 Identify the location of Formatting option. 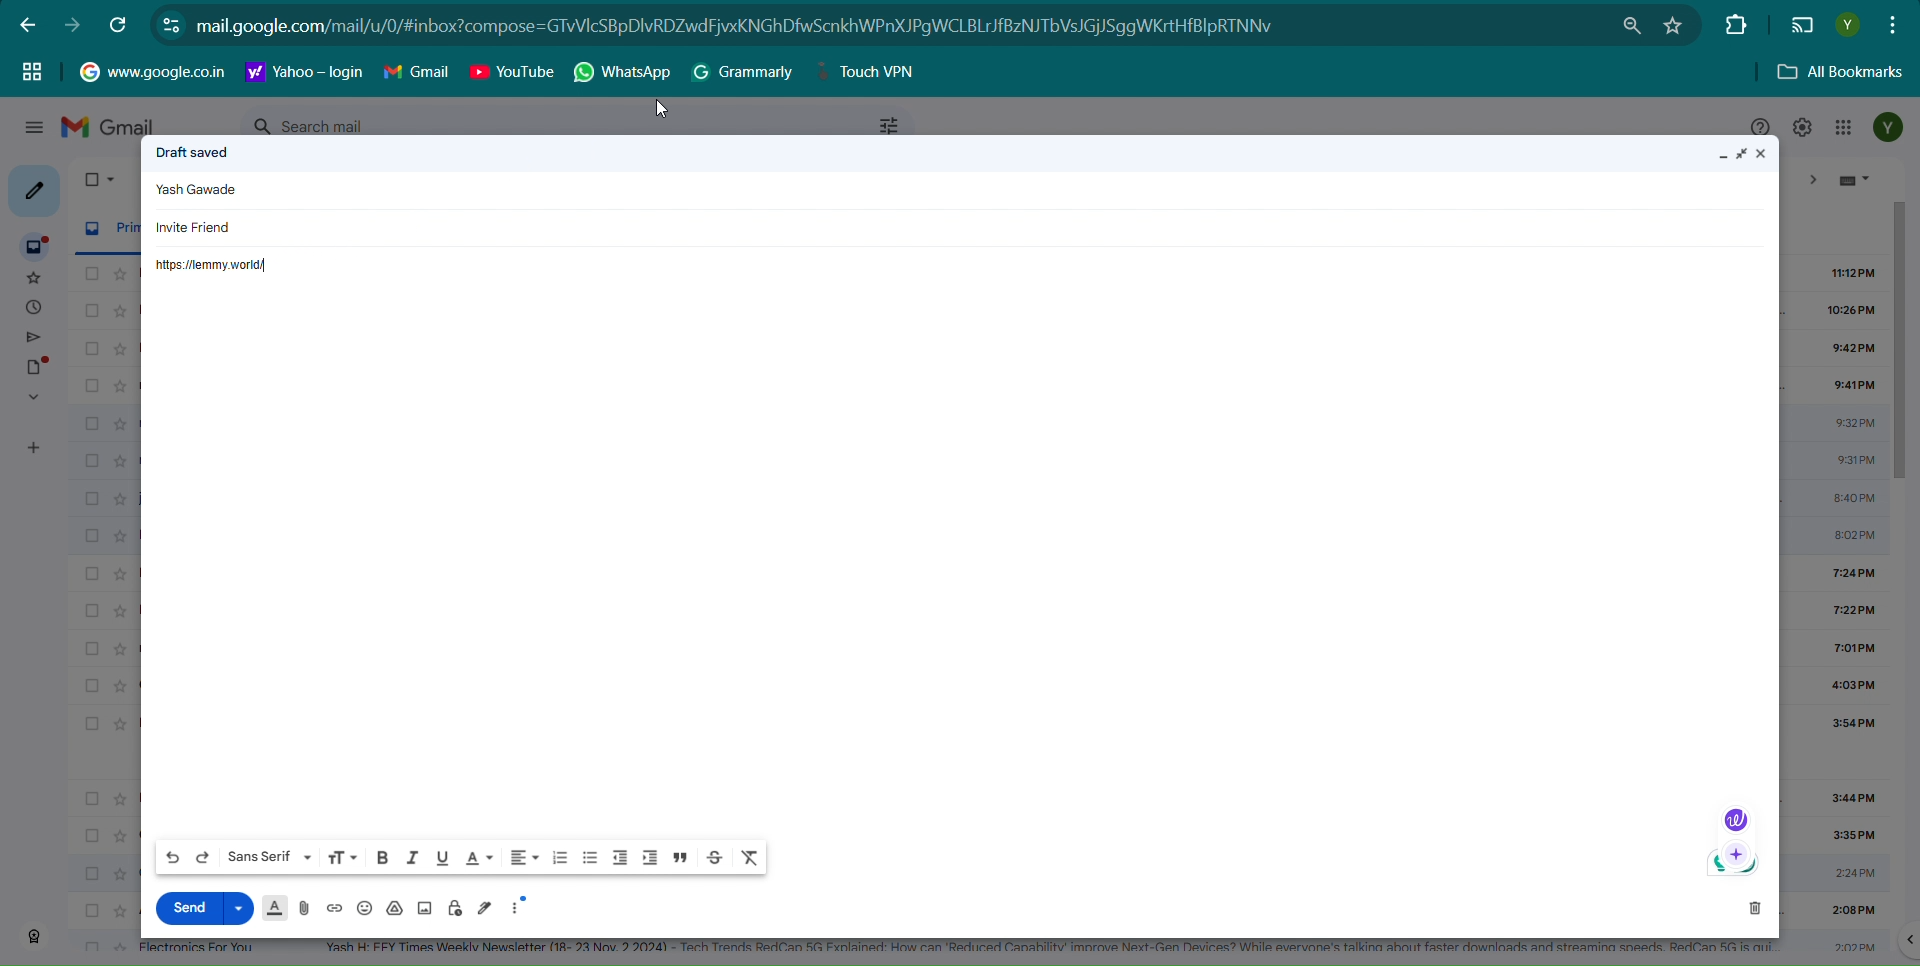
(275, 908).